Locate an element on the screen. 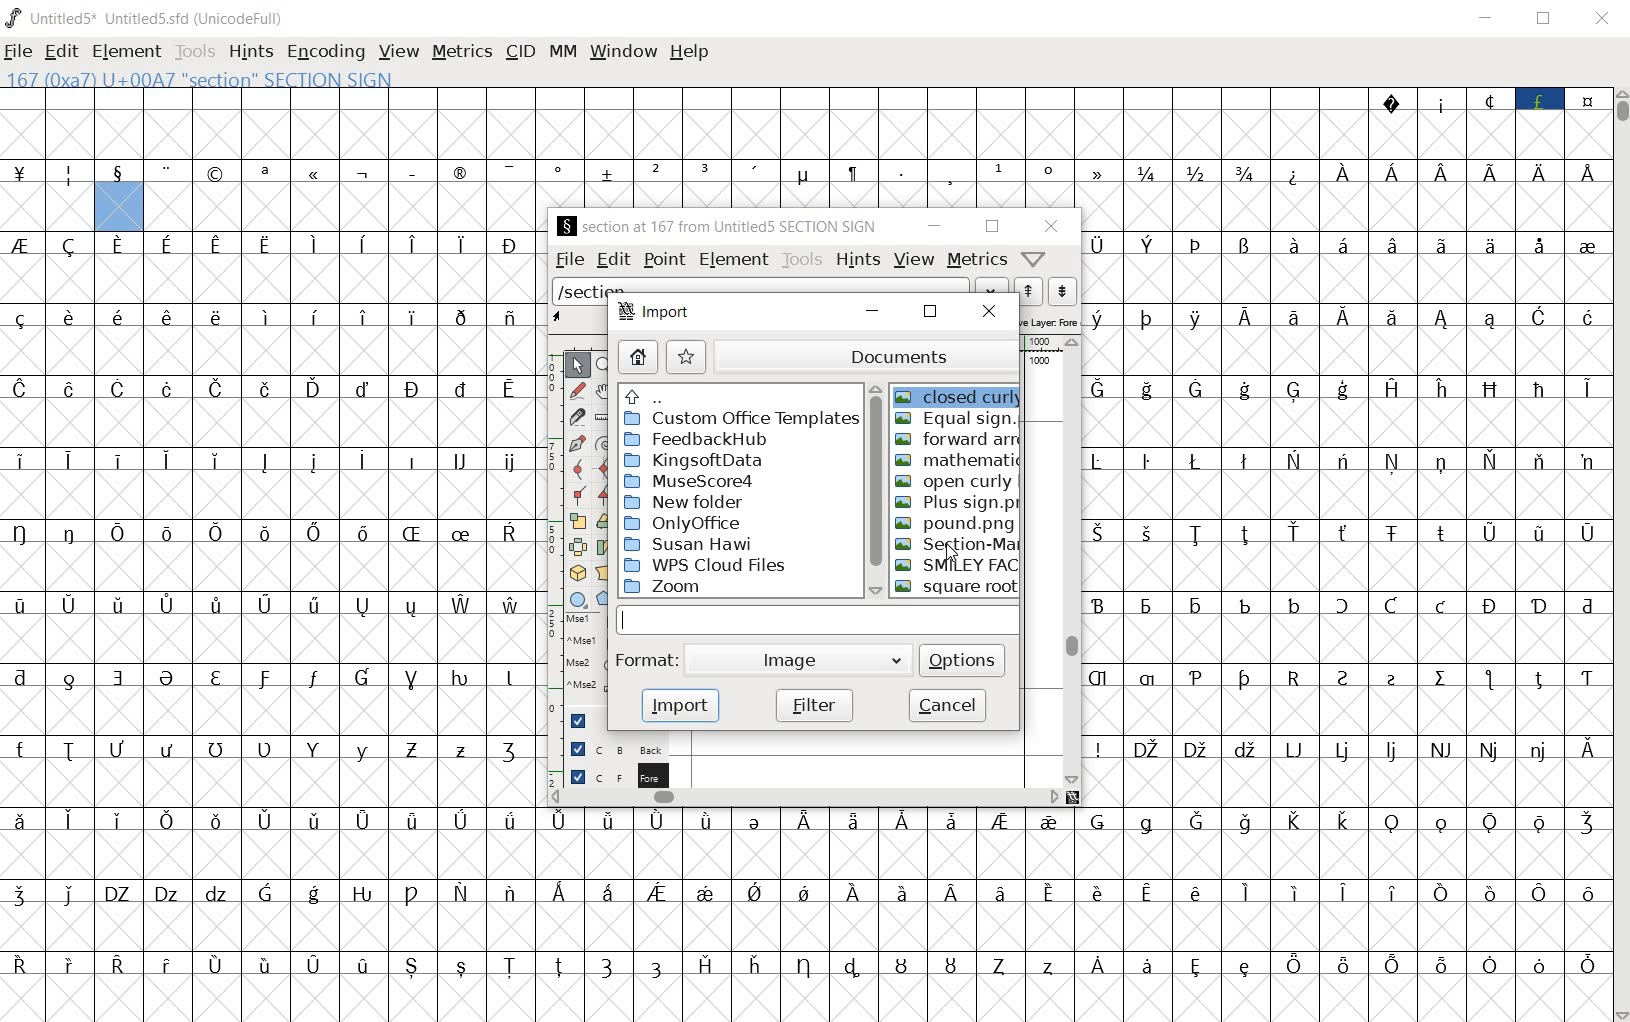  Add a corner point is located at coordinates (579, 494).